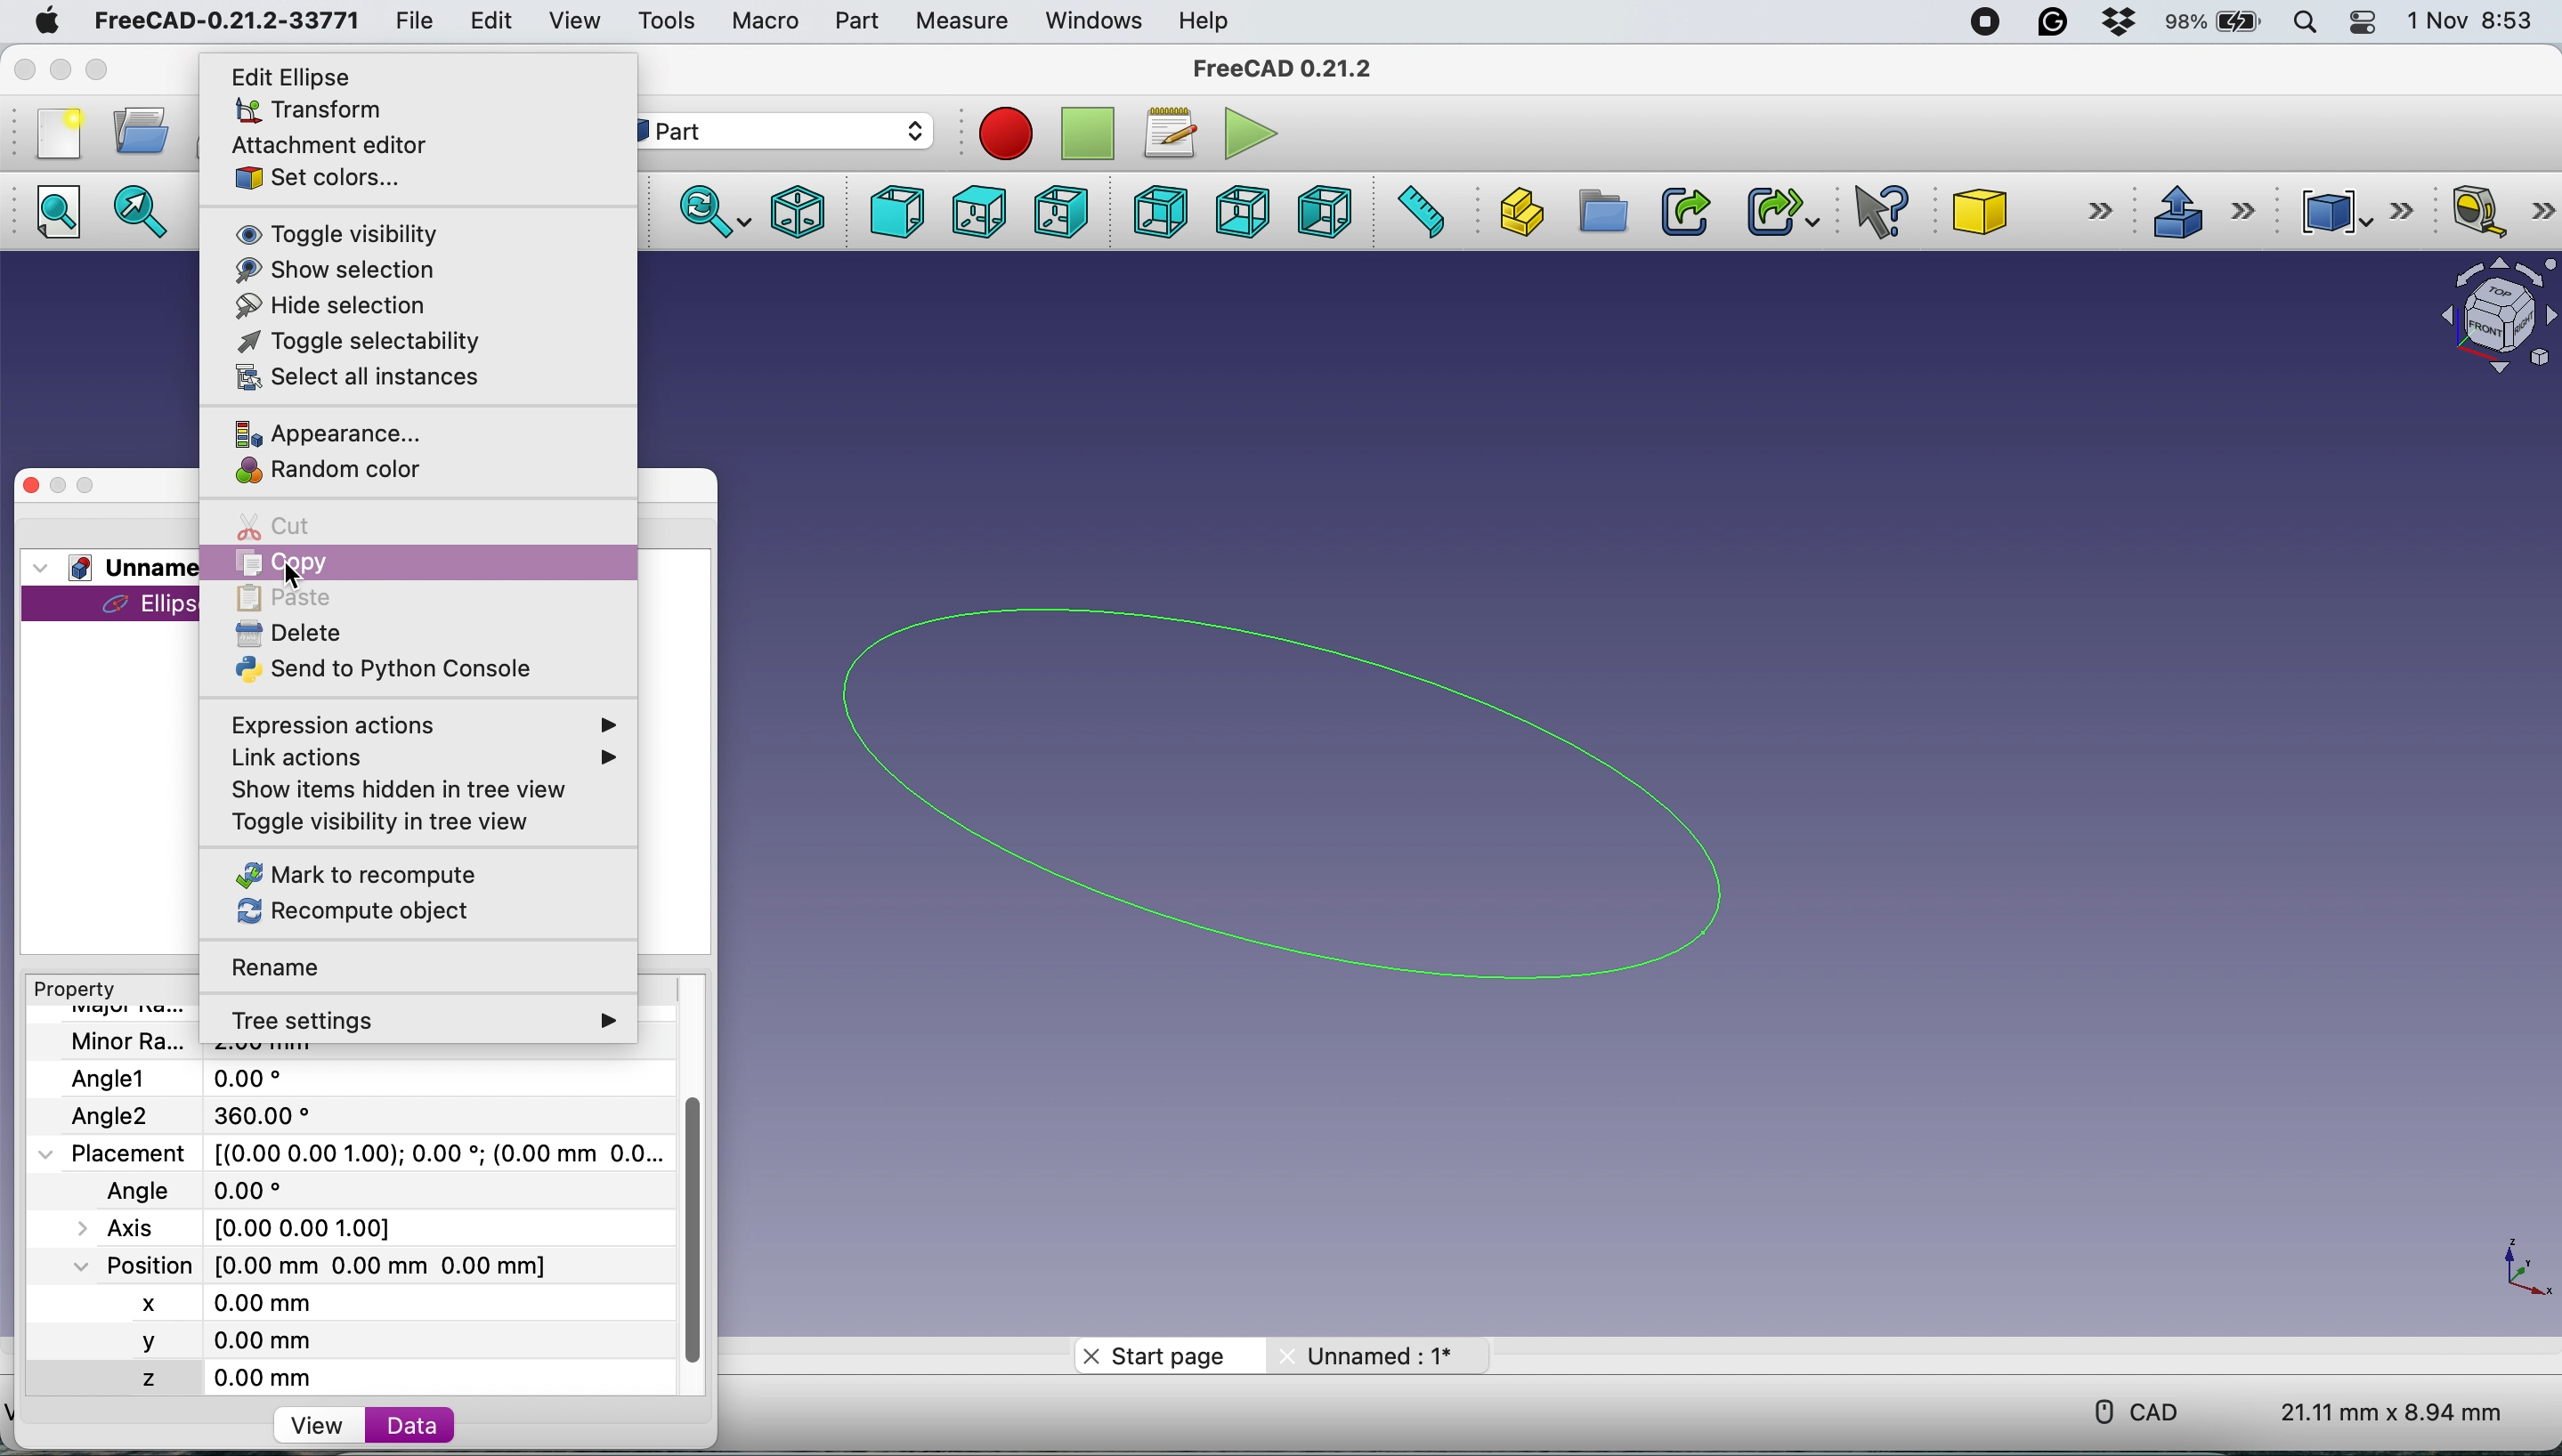 This screenshot has width=2562, height=1456. What do you see at coordinates (798, 210) in the screenshot?
I see `isometric` at bounding box center [798, 210].